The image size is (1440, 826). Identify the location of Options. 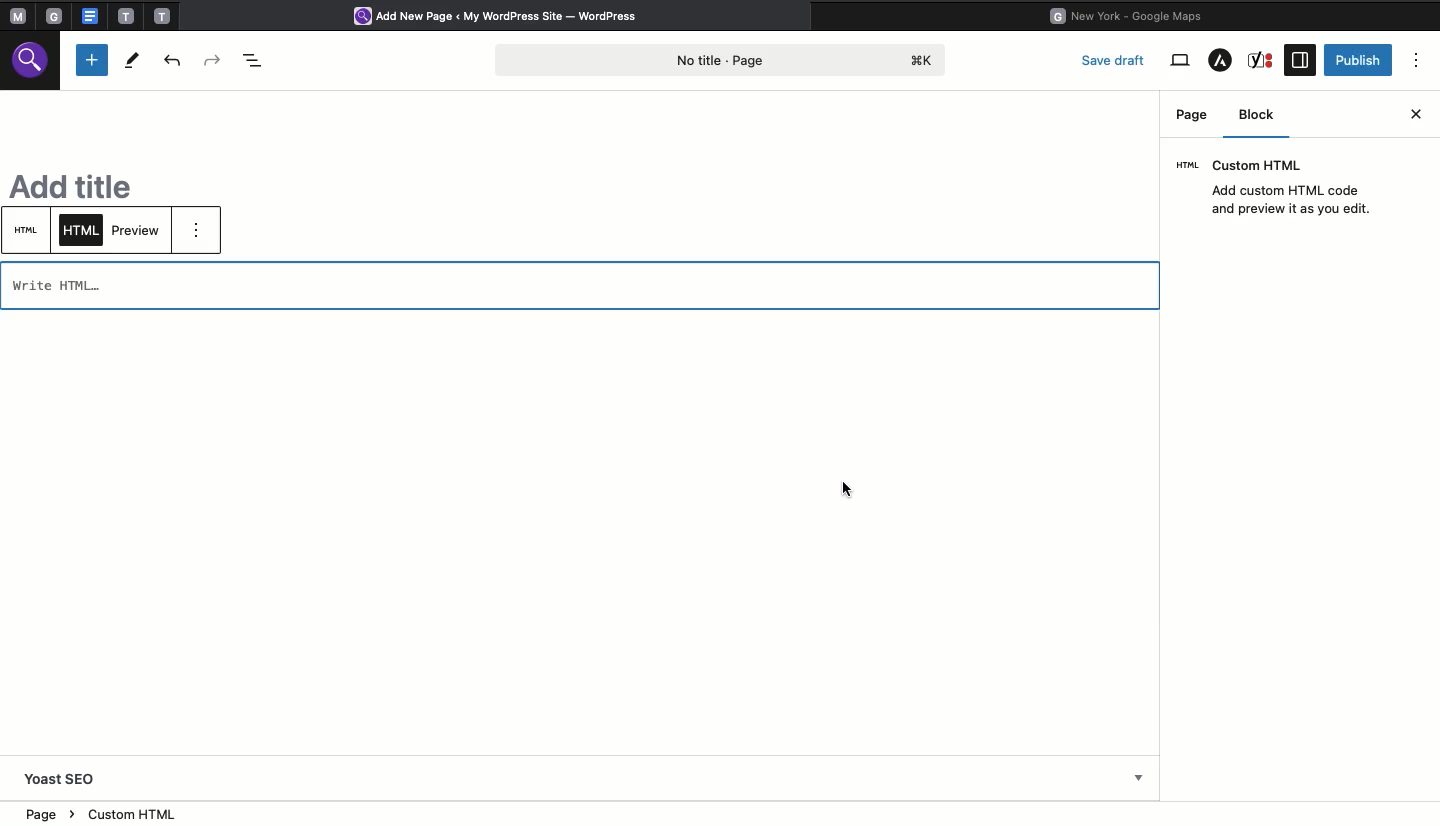
(1418, 60).